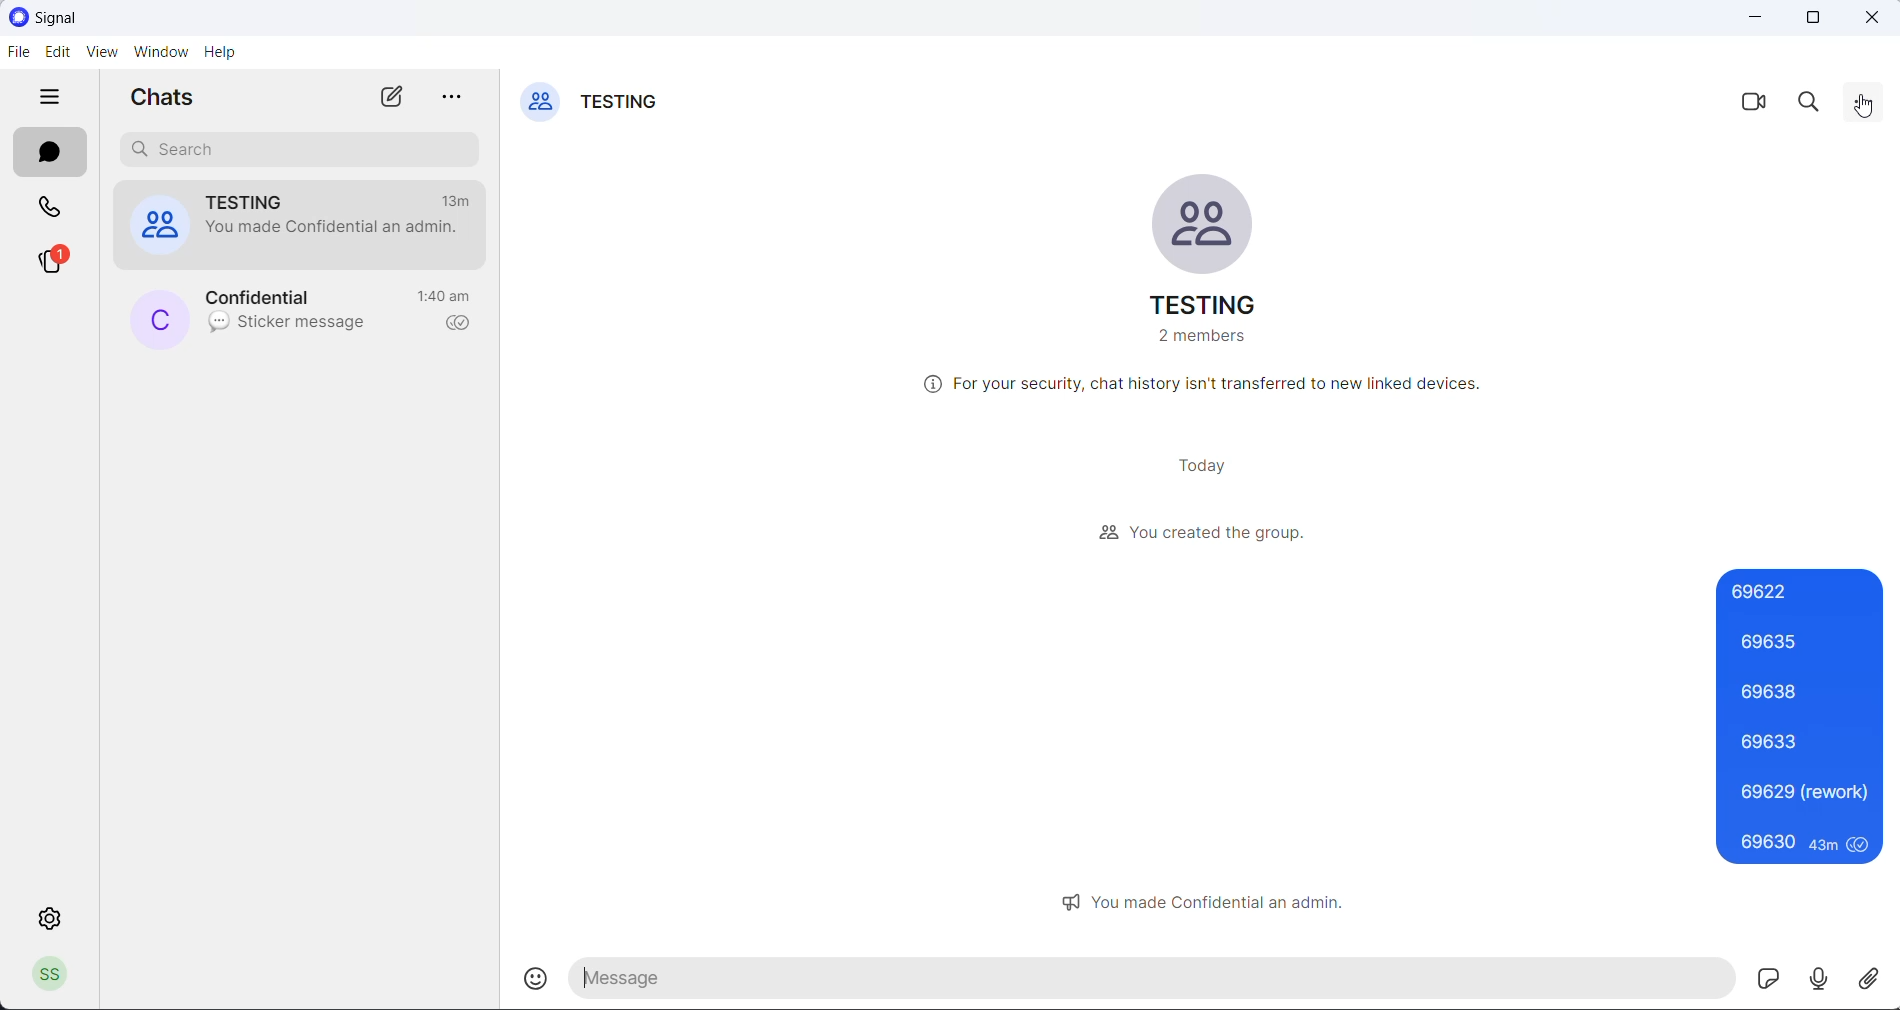  I want to click on new chat, so click(390, 97).